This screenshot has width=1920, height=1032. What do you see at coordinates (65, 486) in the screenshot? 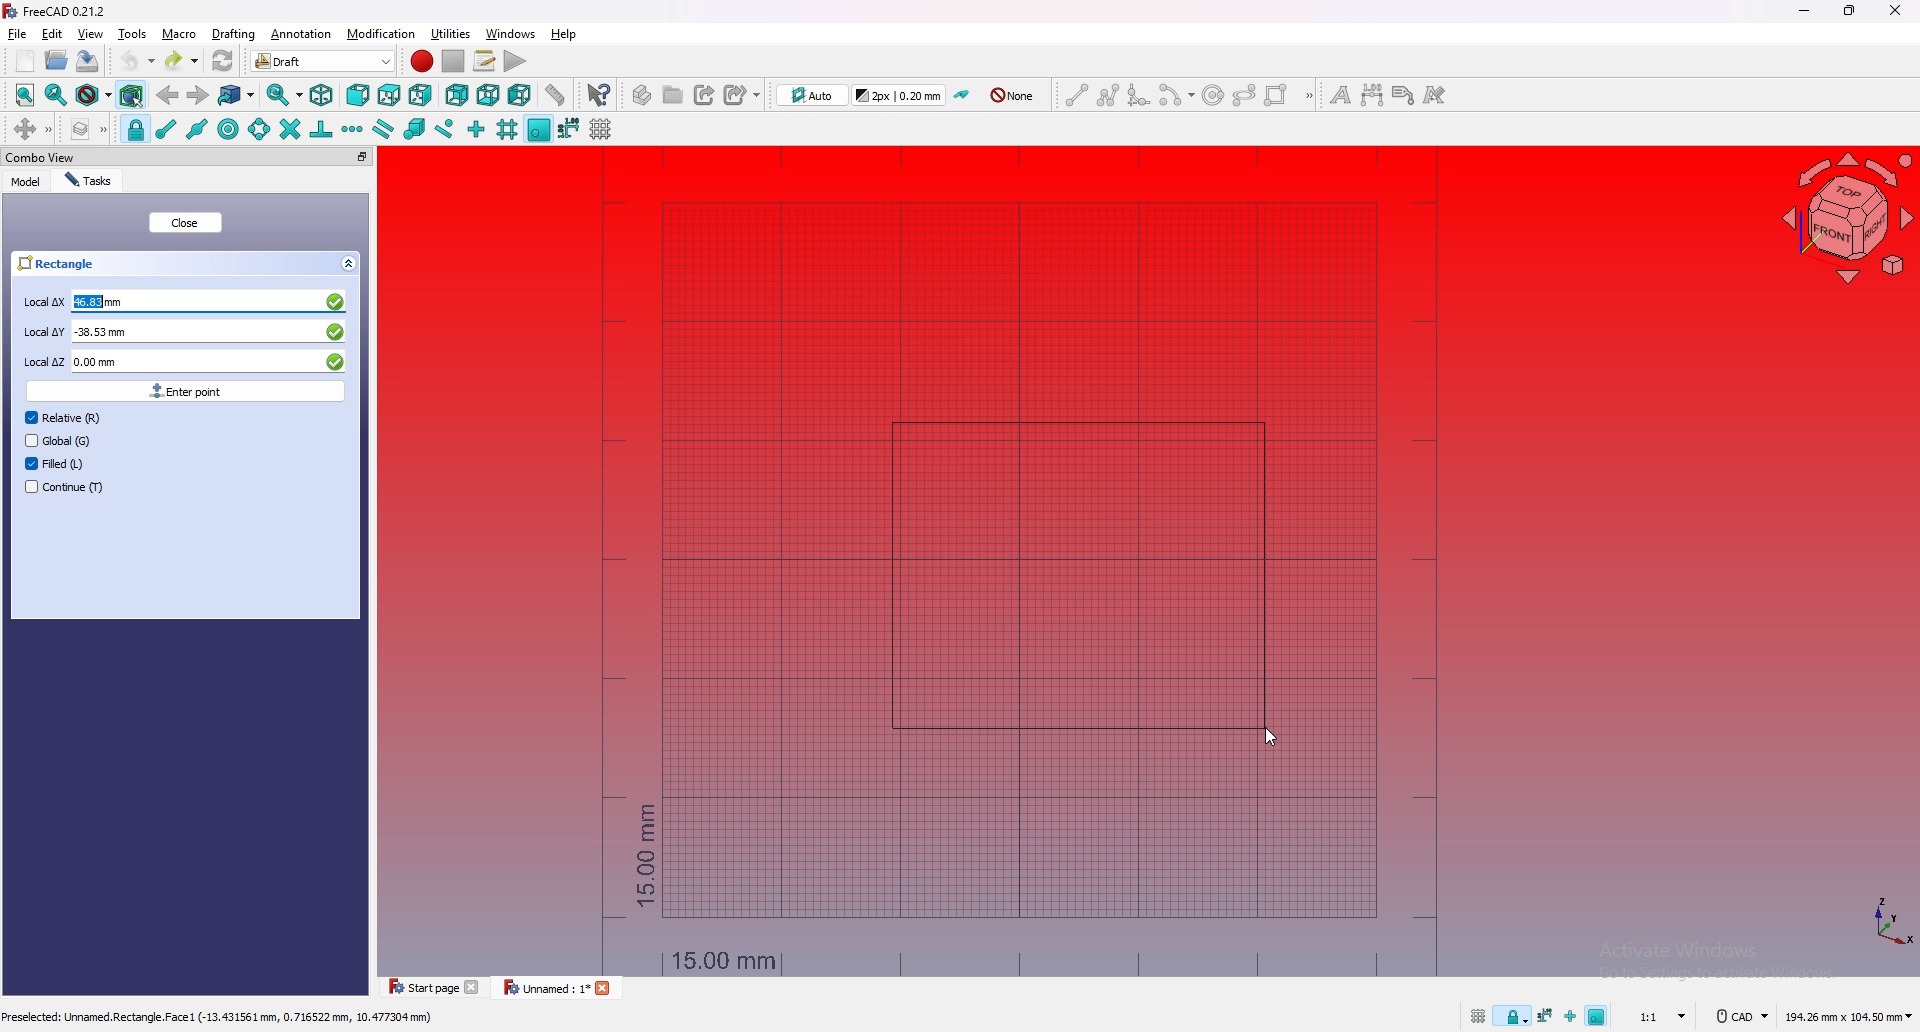
I see `continue (T)` at bounding box center [65, 486].